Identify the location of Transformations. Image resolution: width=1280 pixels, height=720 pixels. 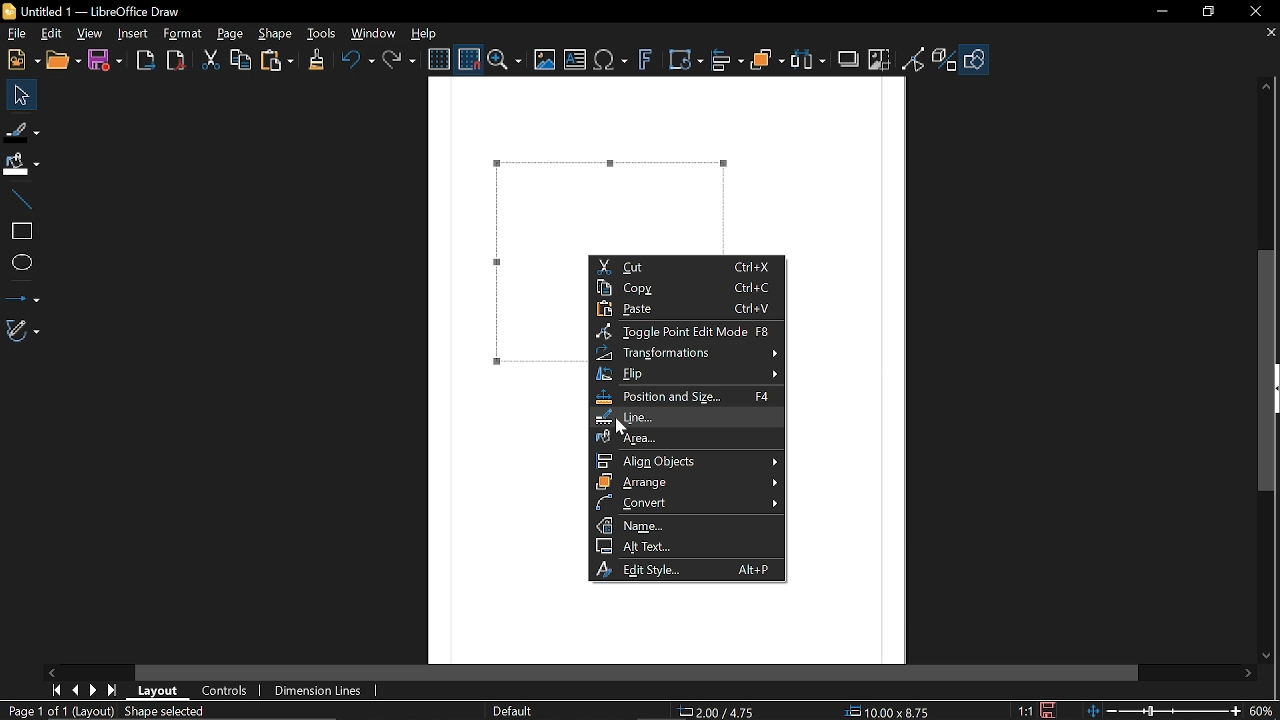
(687, 61).